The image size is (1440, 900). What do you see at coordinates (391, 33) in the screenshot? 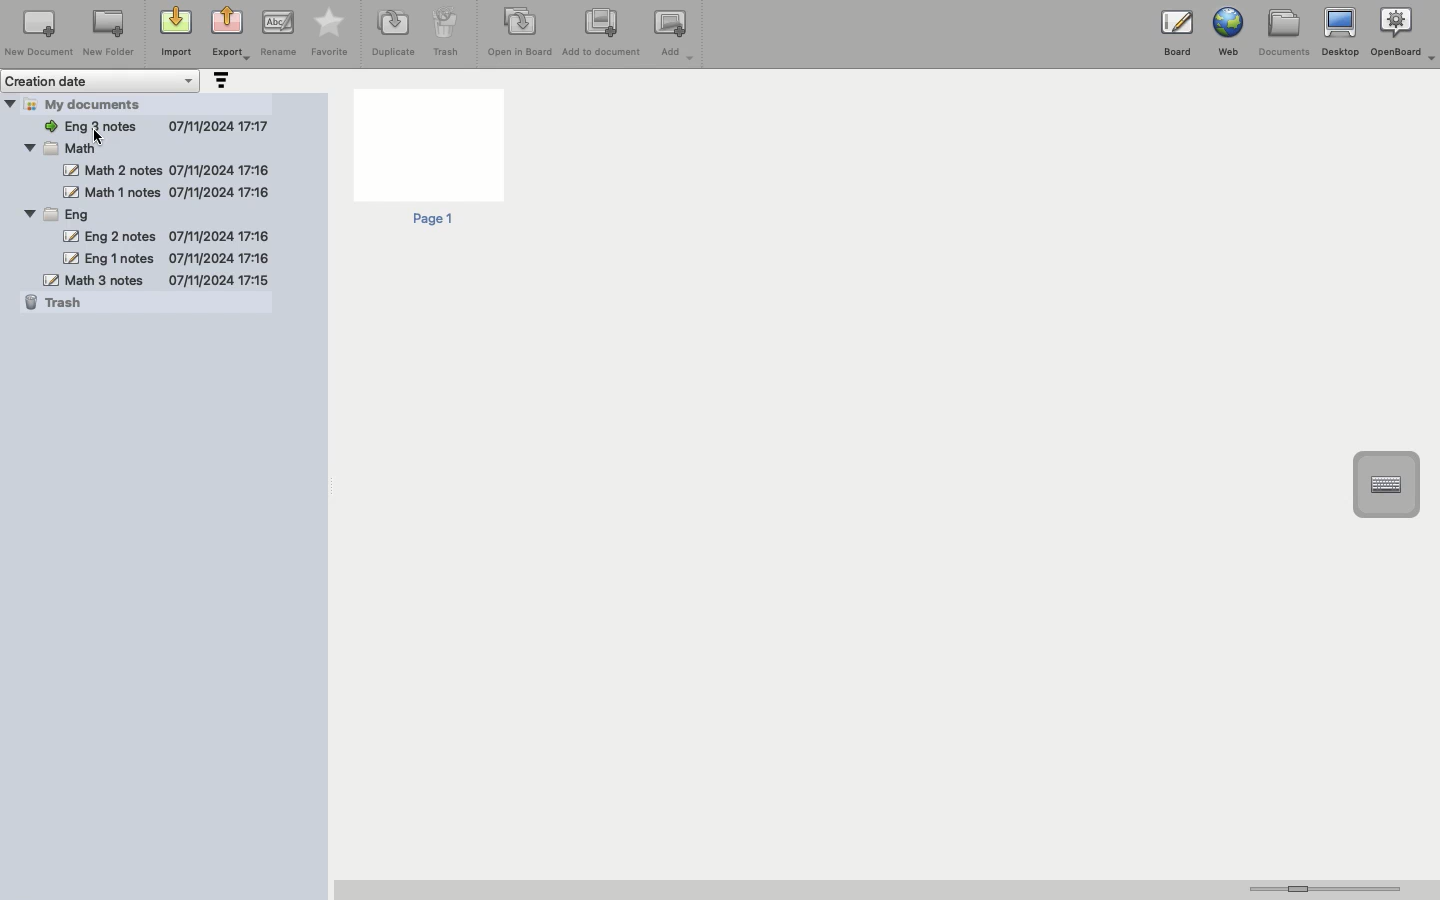
I see `Duplicate` at bounding box center [391, 33].